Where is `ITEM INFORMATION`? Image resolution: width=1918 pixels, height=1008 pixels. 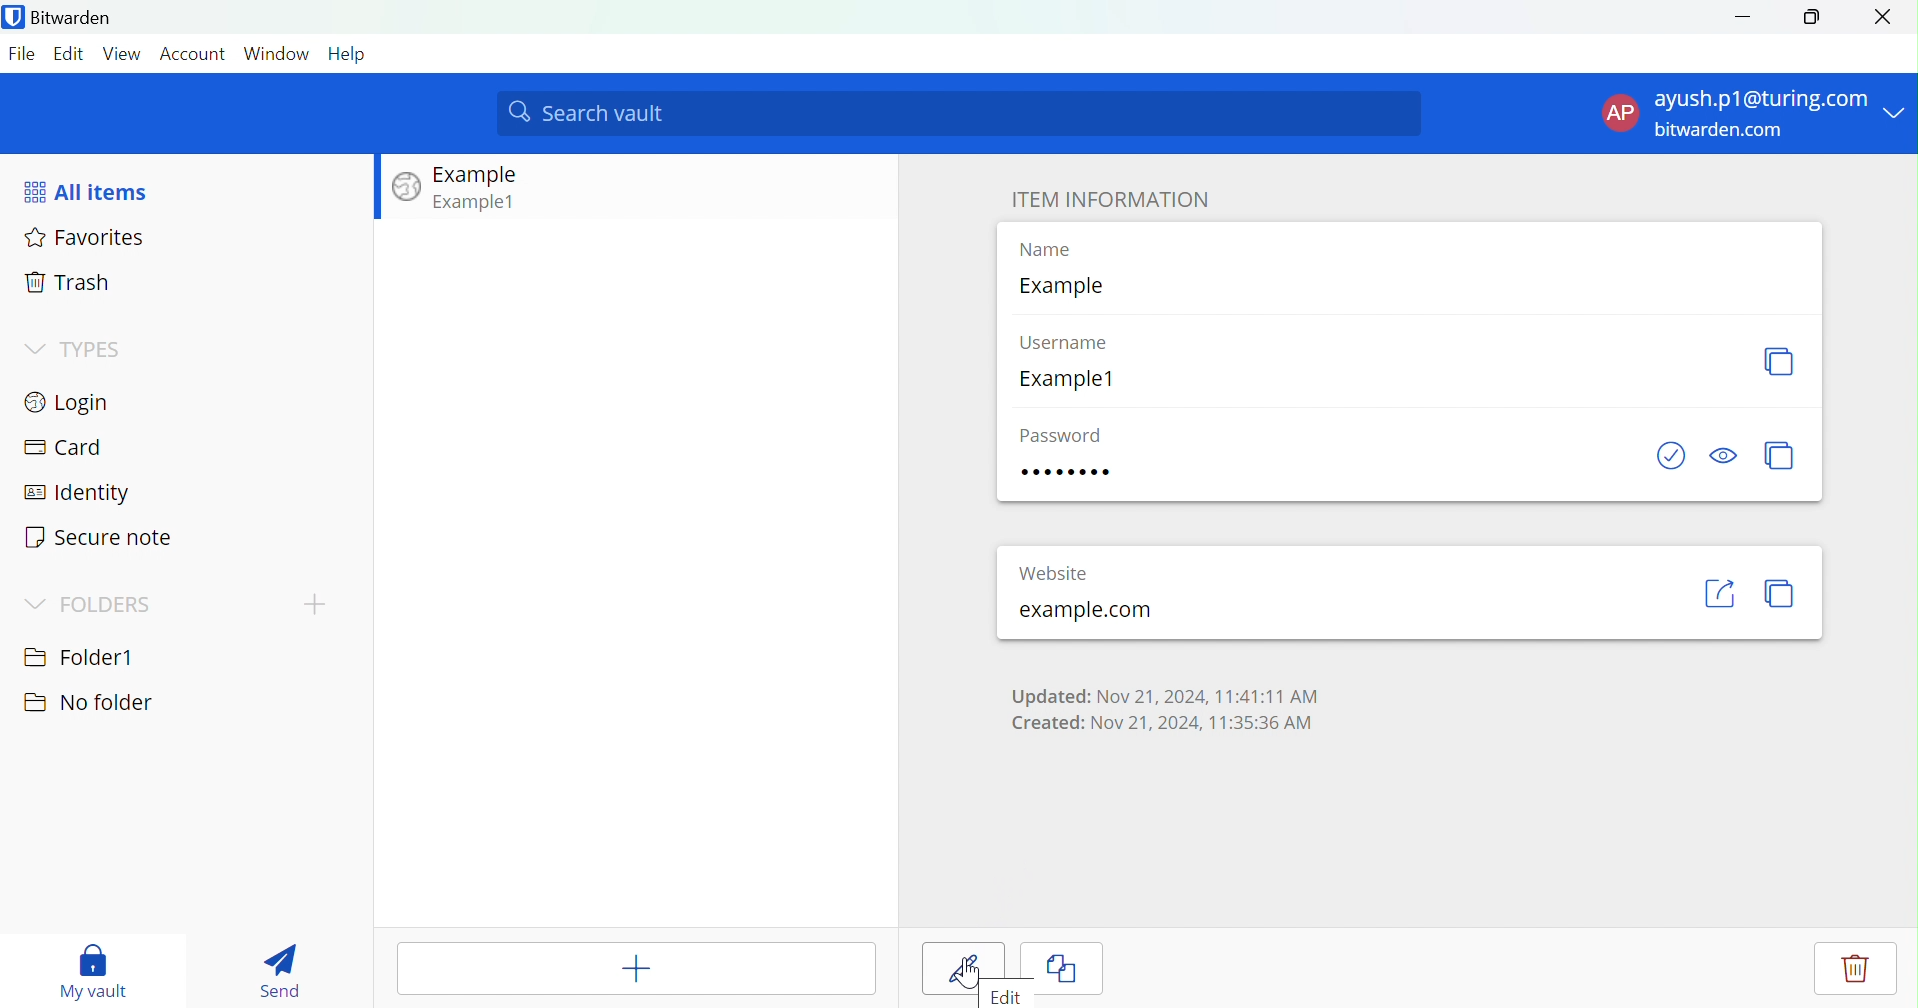
ITEM INFORMATION is located at coordinates (1109, 190).